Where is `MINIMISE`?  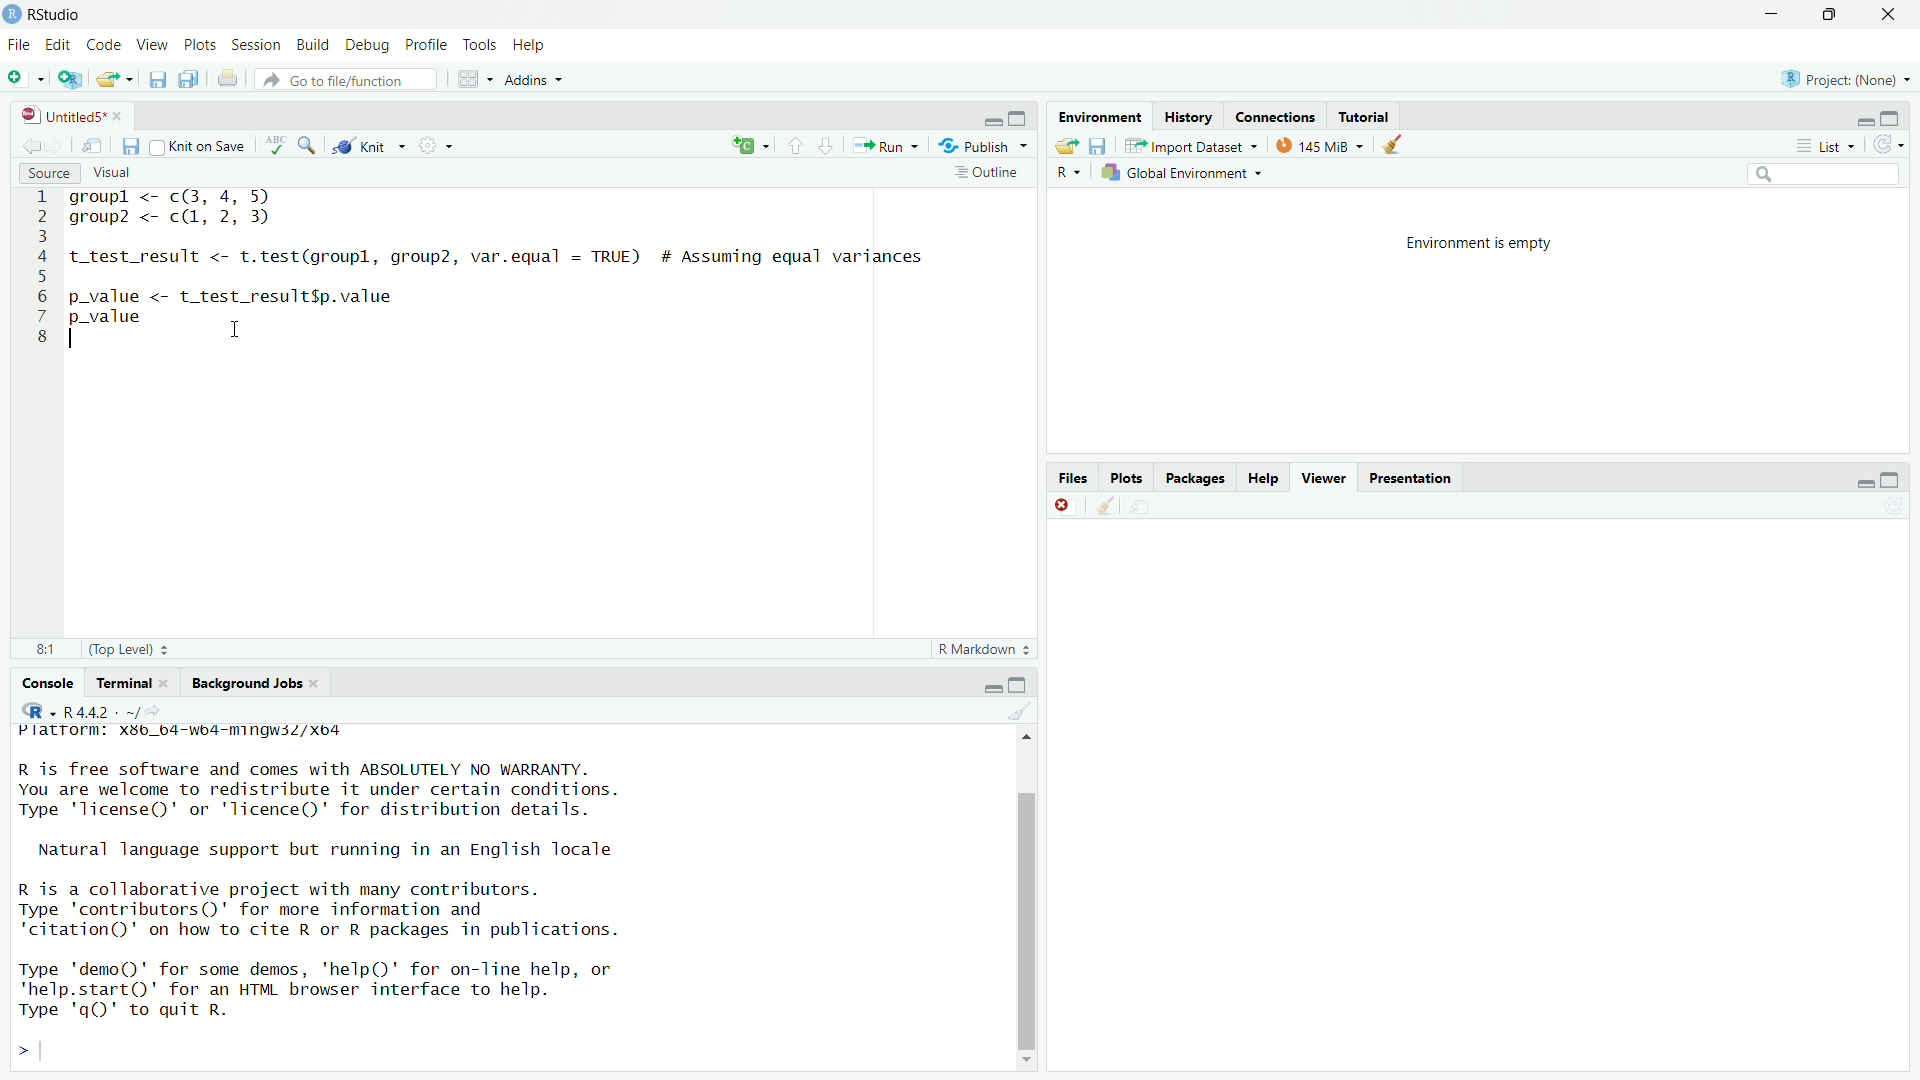 MINIMISE is located at coordinates (1769, 17).